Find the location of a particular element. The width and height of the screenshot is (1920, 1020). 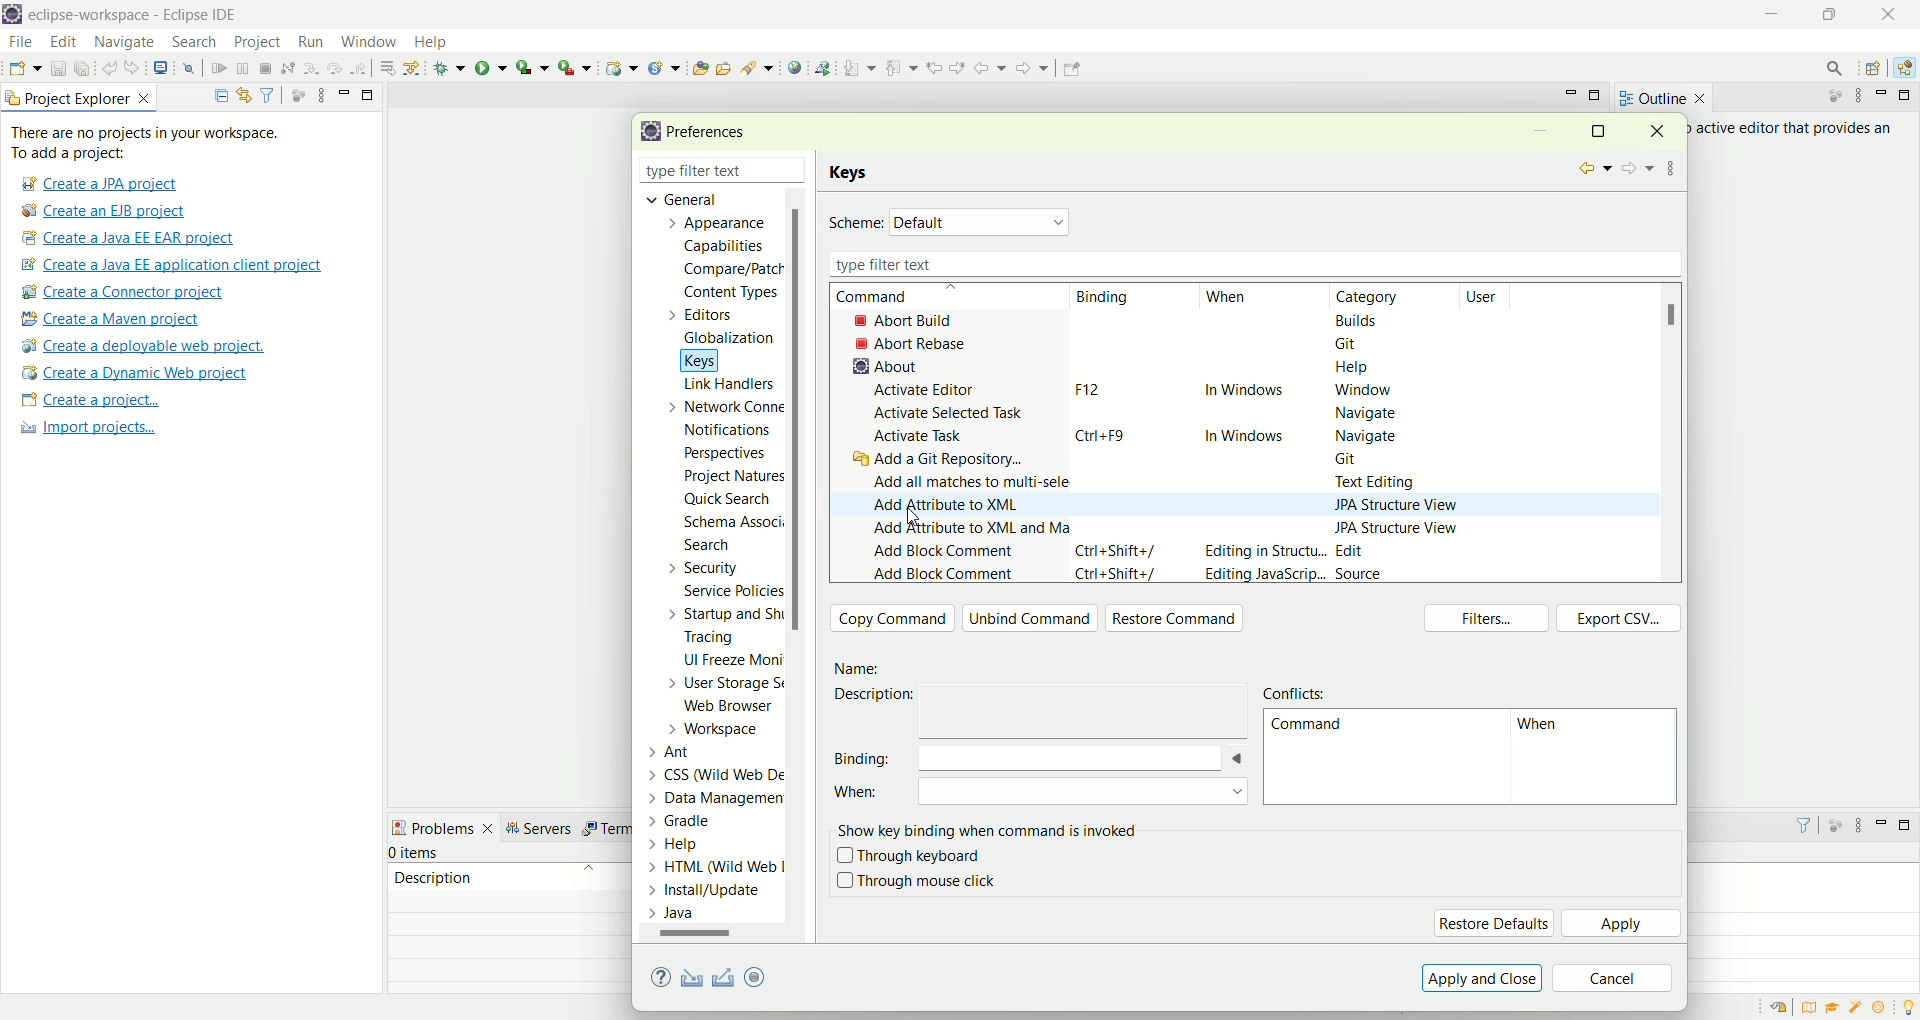

maximize is located at coordinates (1908, 825).